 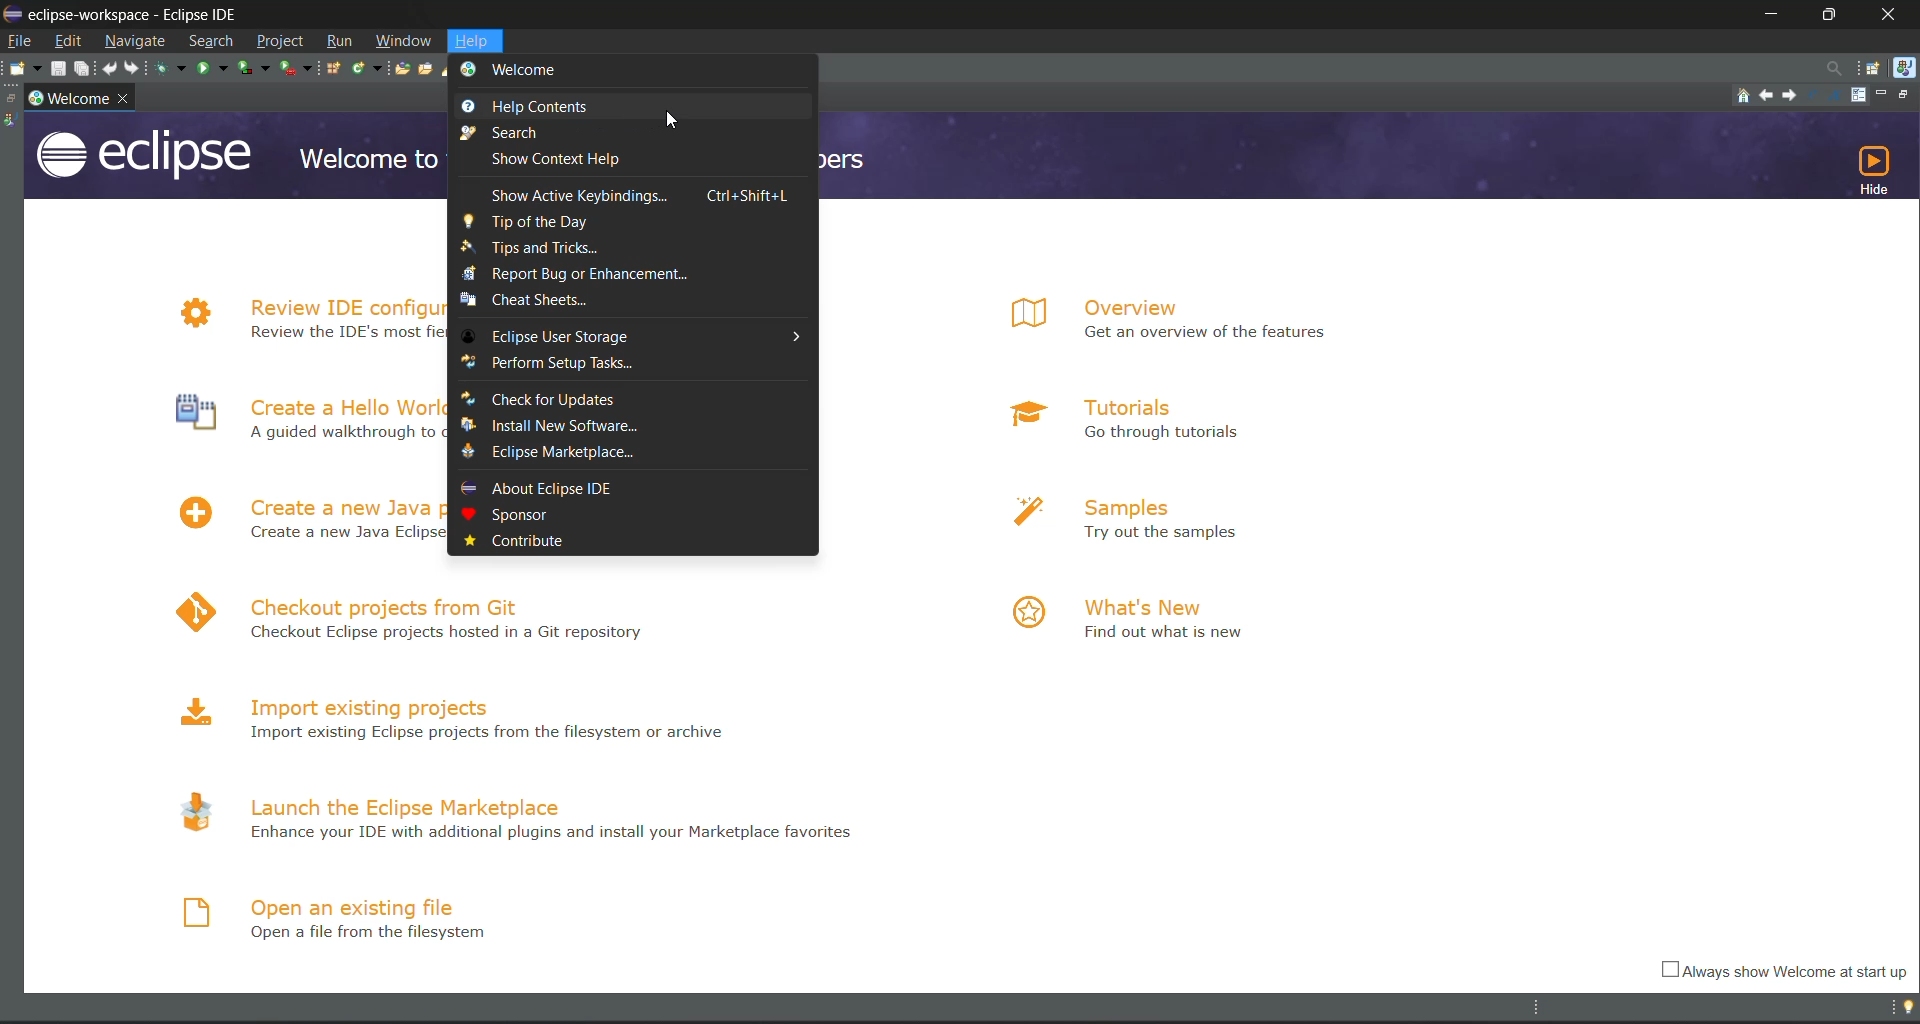 What do you see at coordinates (1211, 335) in the screenshot?
I see `Get an overview of the features` at bounding box center [1211, 335].